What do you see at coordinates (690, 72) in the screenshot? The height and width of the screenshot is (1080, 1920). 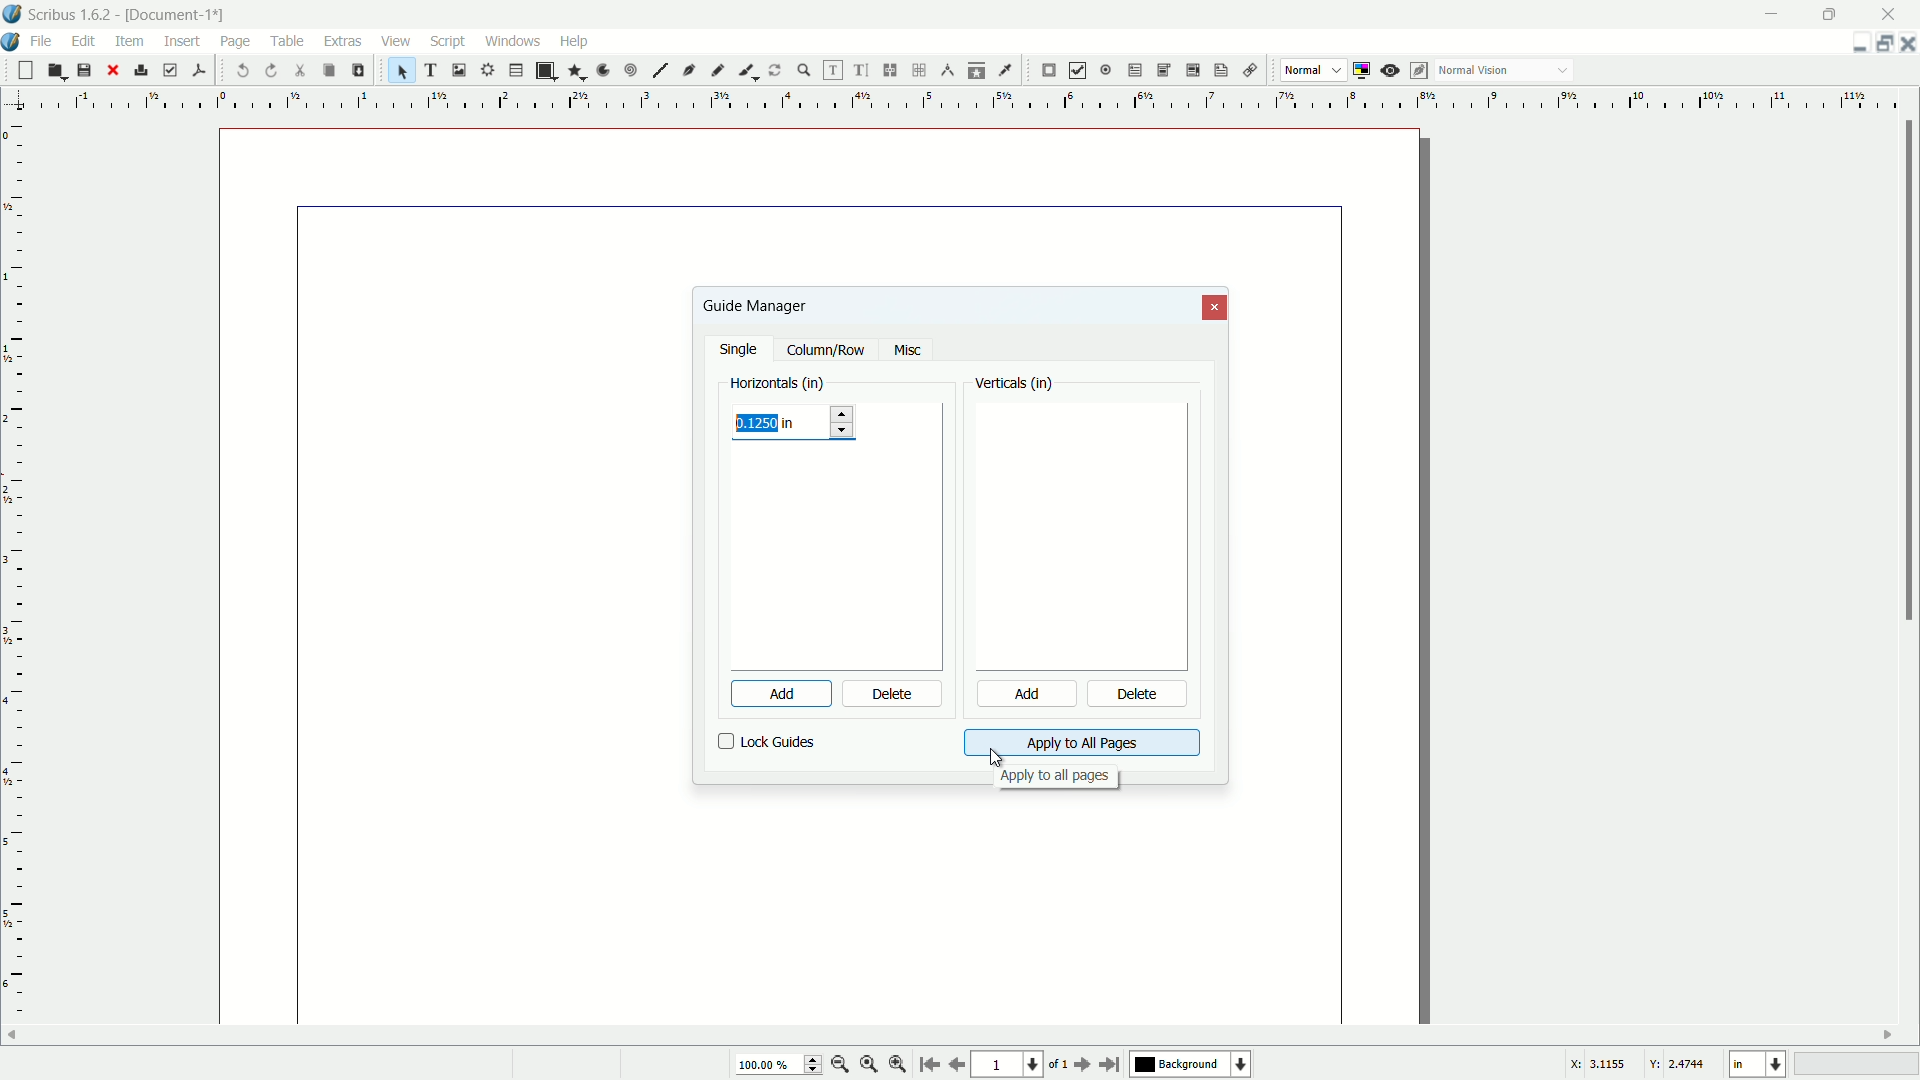 I see `bezier curve` at bounding box center [690, 72].